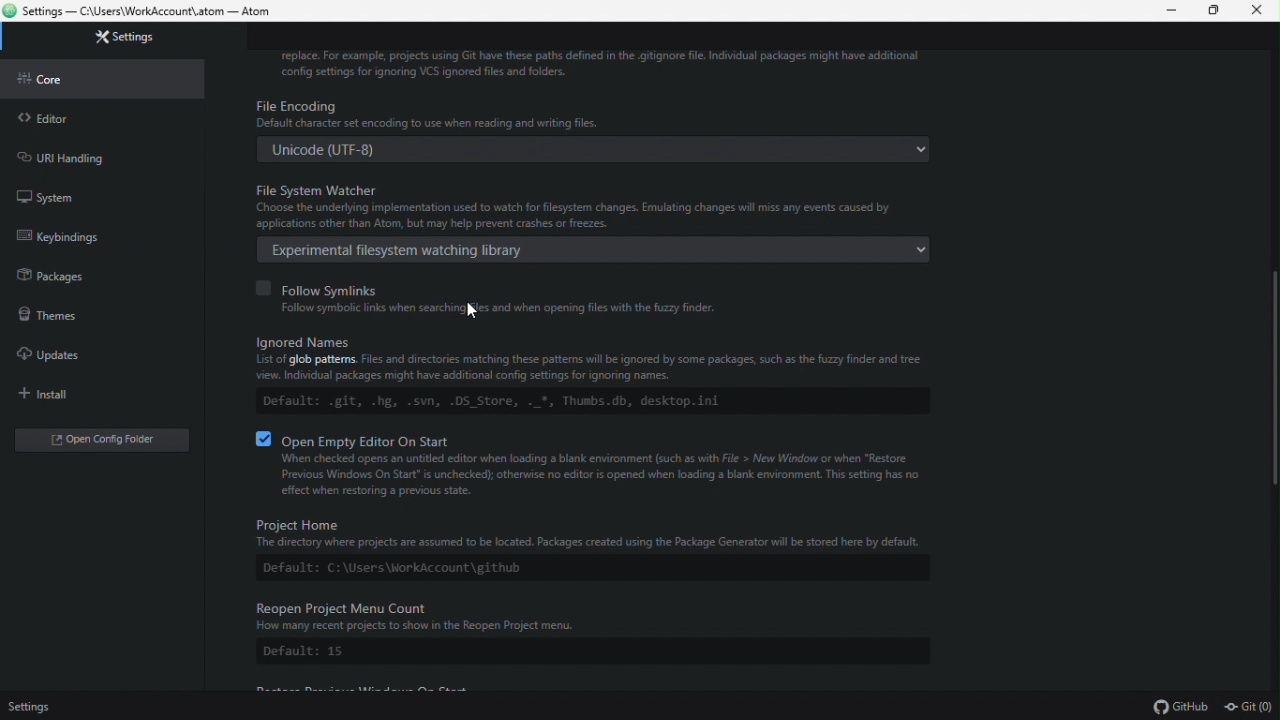  Describe the element at coordinates (43, 80) in the screenshot. I see `core` at that location.